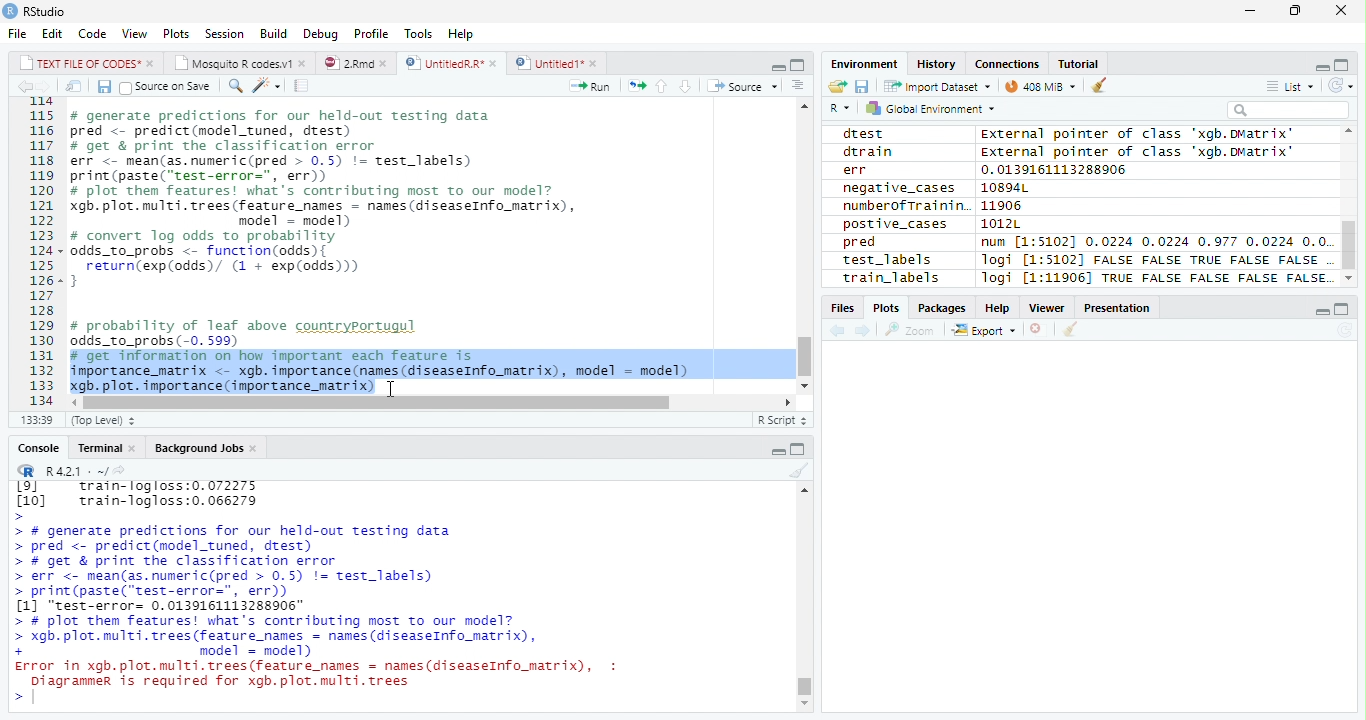 Image resolution: width=1366 pixels, height=720 pixels. I want to click on Import dataset, so click(936, 85).